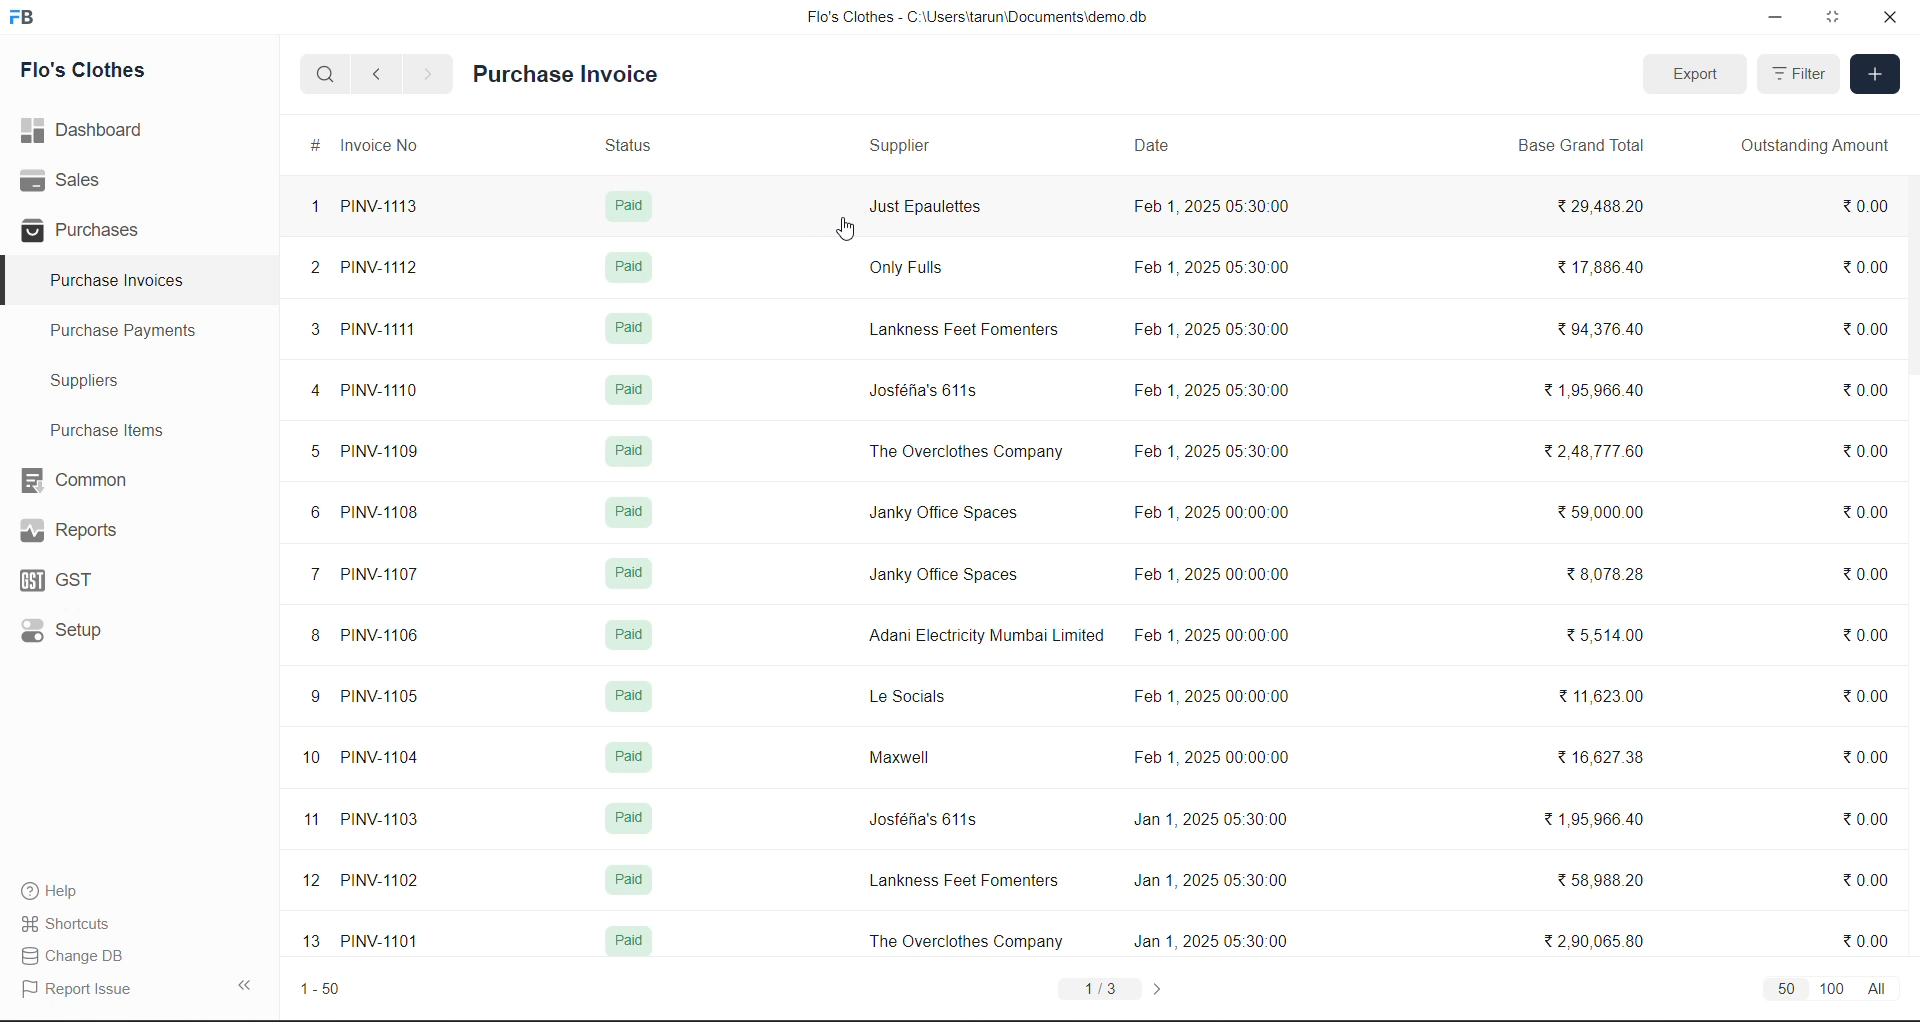  What do you see at coordinates (393, 205) in the screenshot?
I see ` PINV-1113` at bounding box center [393, 205].